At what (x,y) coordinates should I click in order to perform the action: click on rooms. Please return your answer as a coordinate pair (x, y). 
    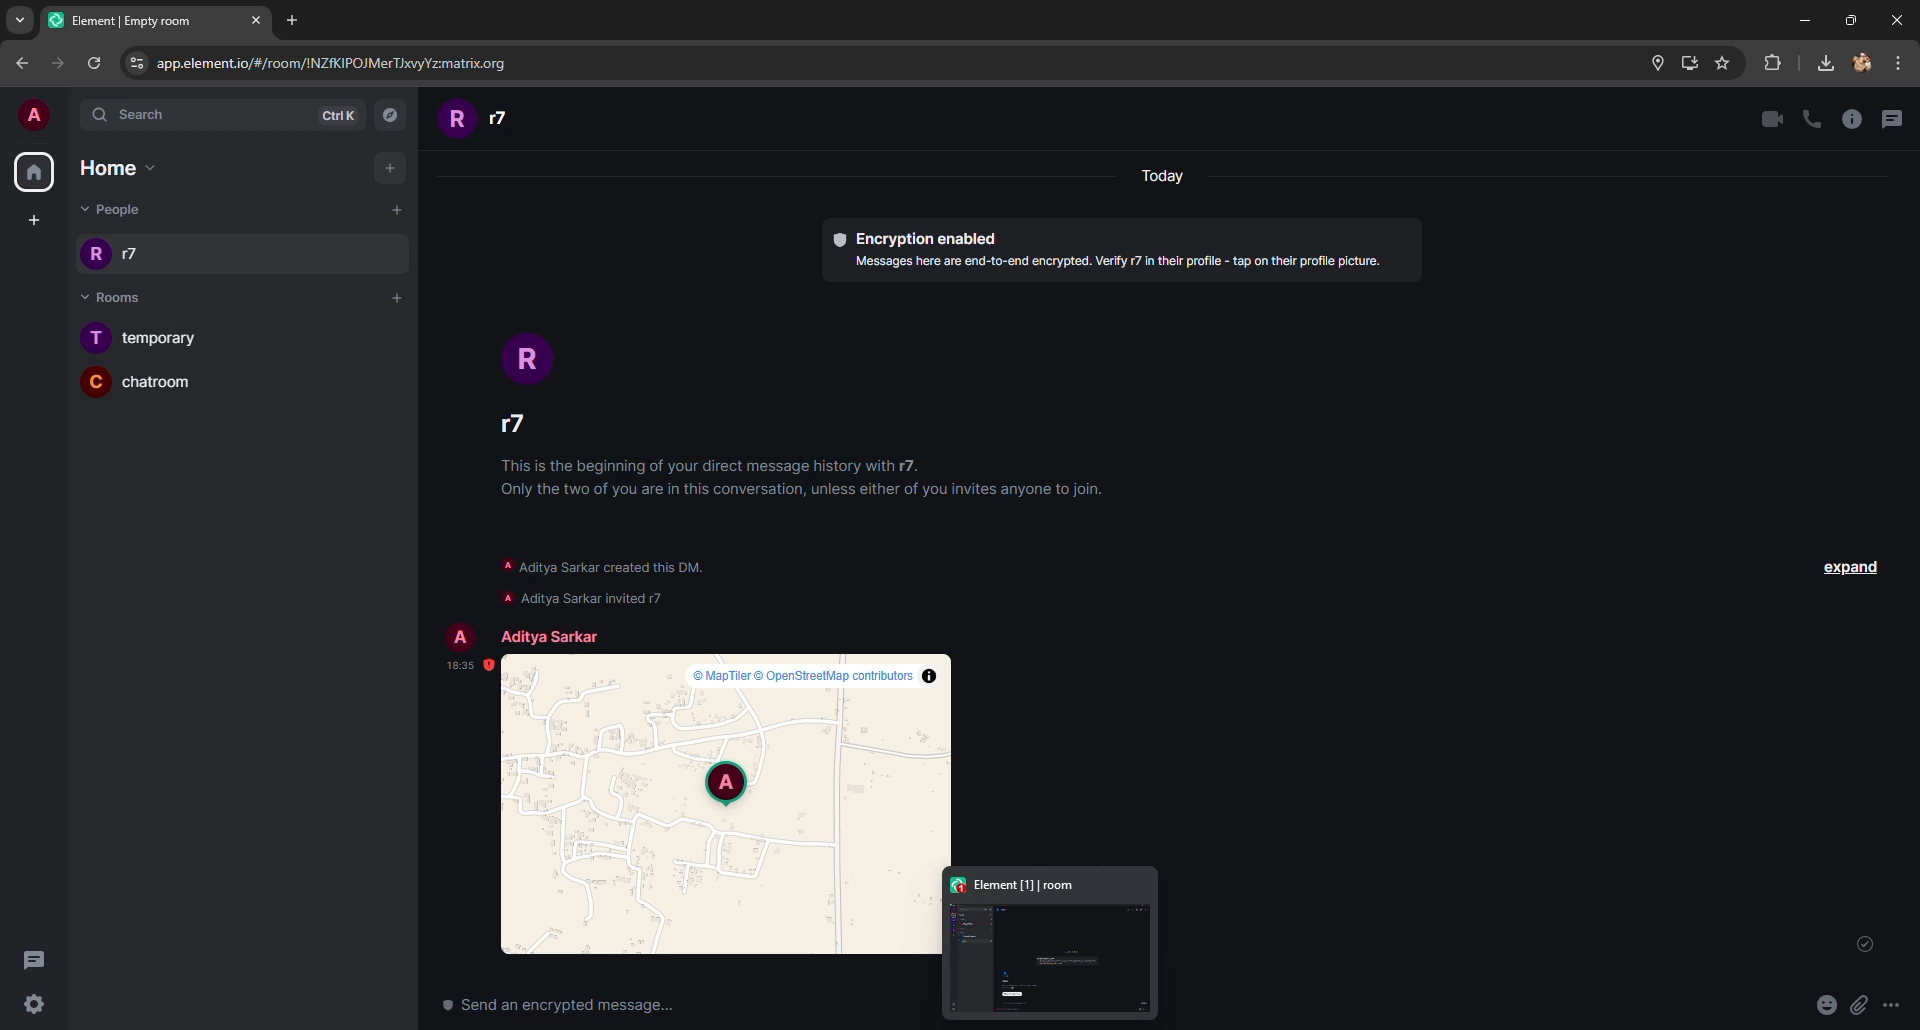
    Looking at the image, I should click on (118, 296).